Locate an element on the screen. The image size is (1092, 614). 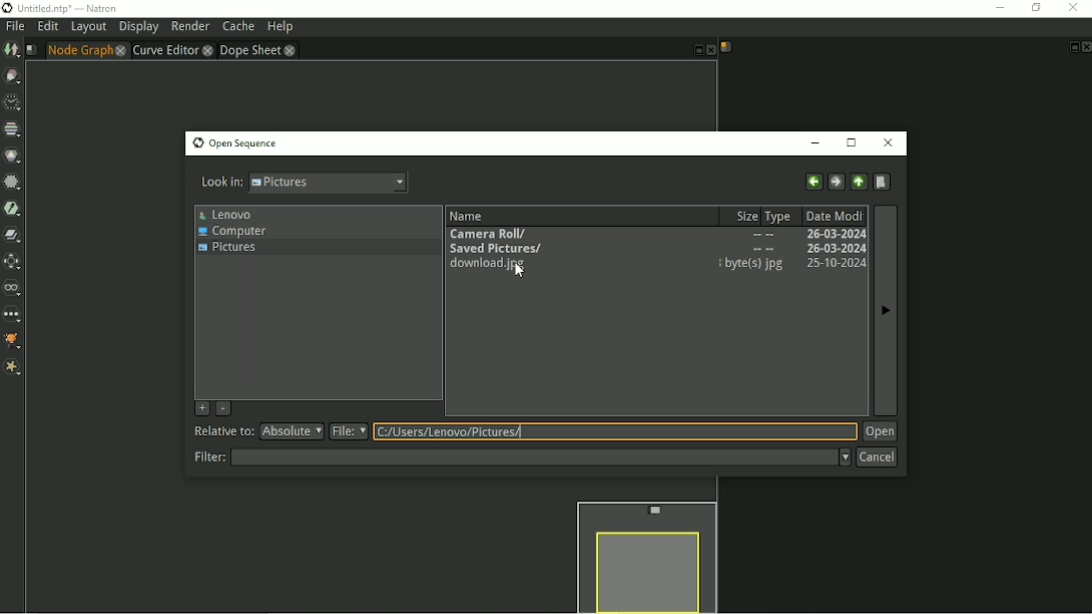
Other is located at coordinates (13, 315).